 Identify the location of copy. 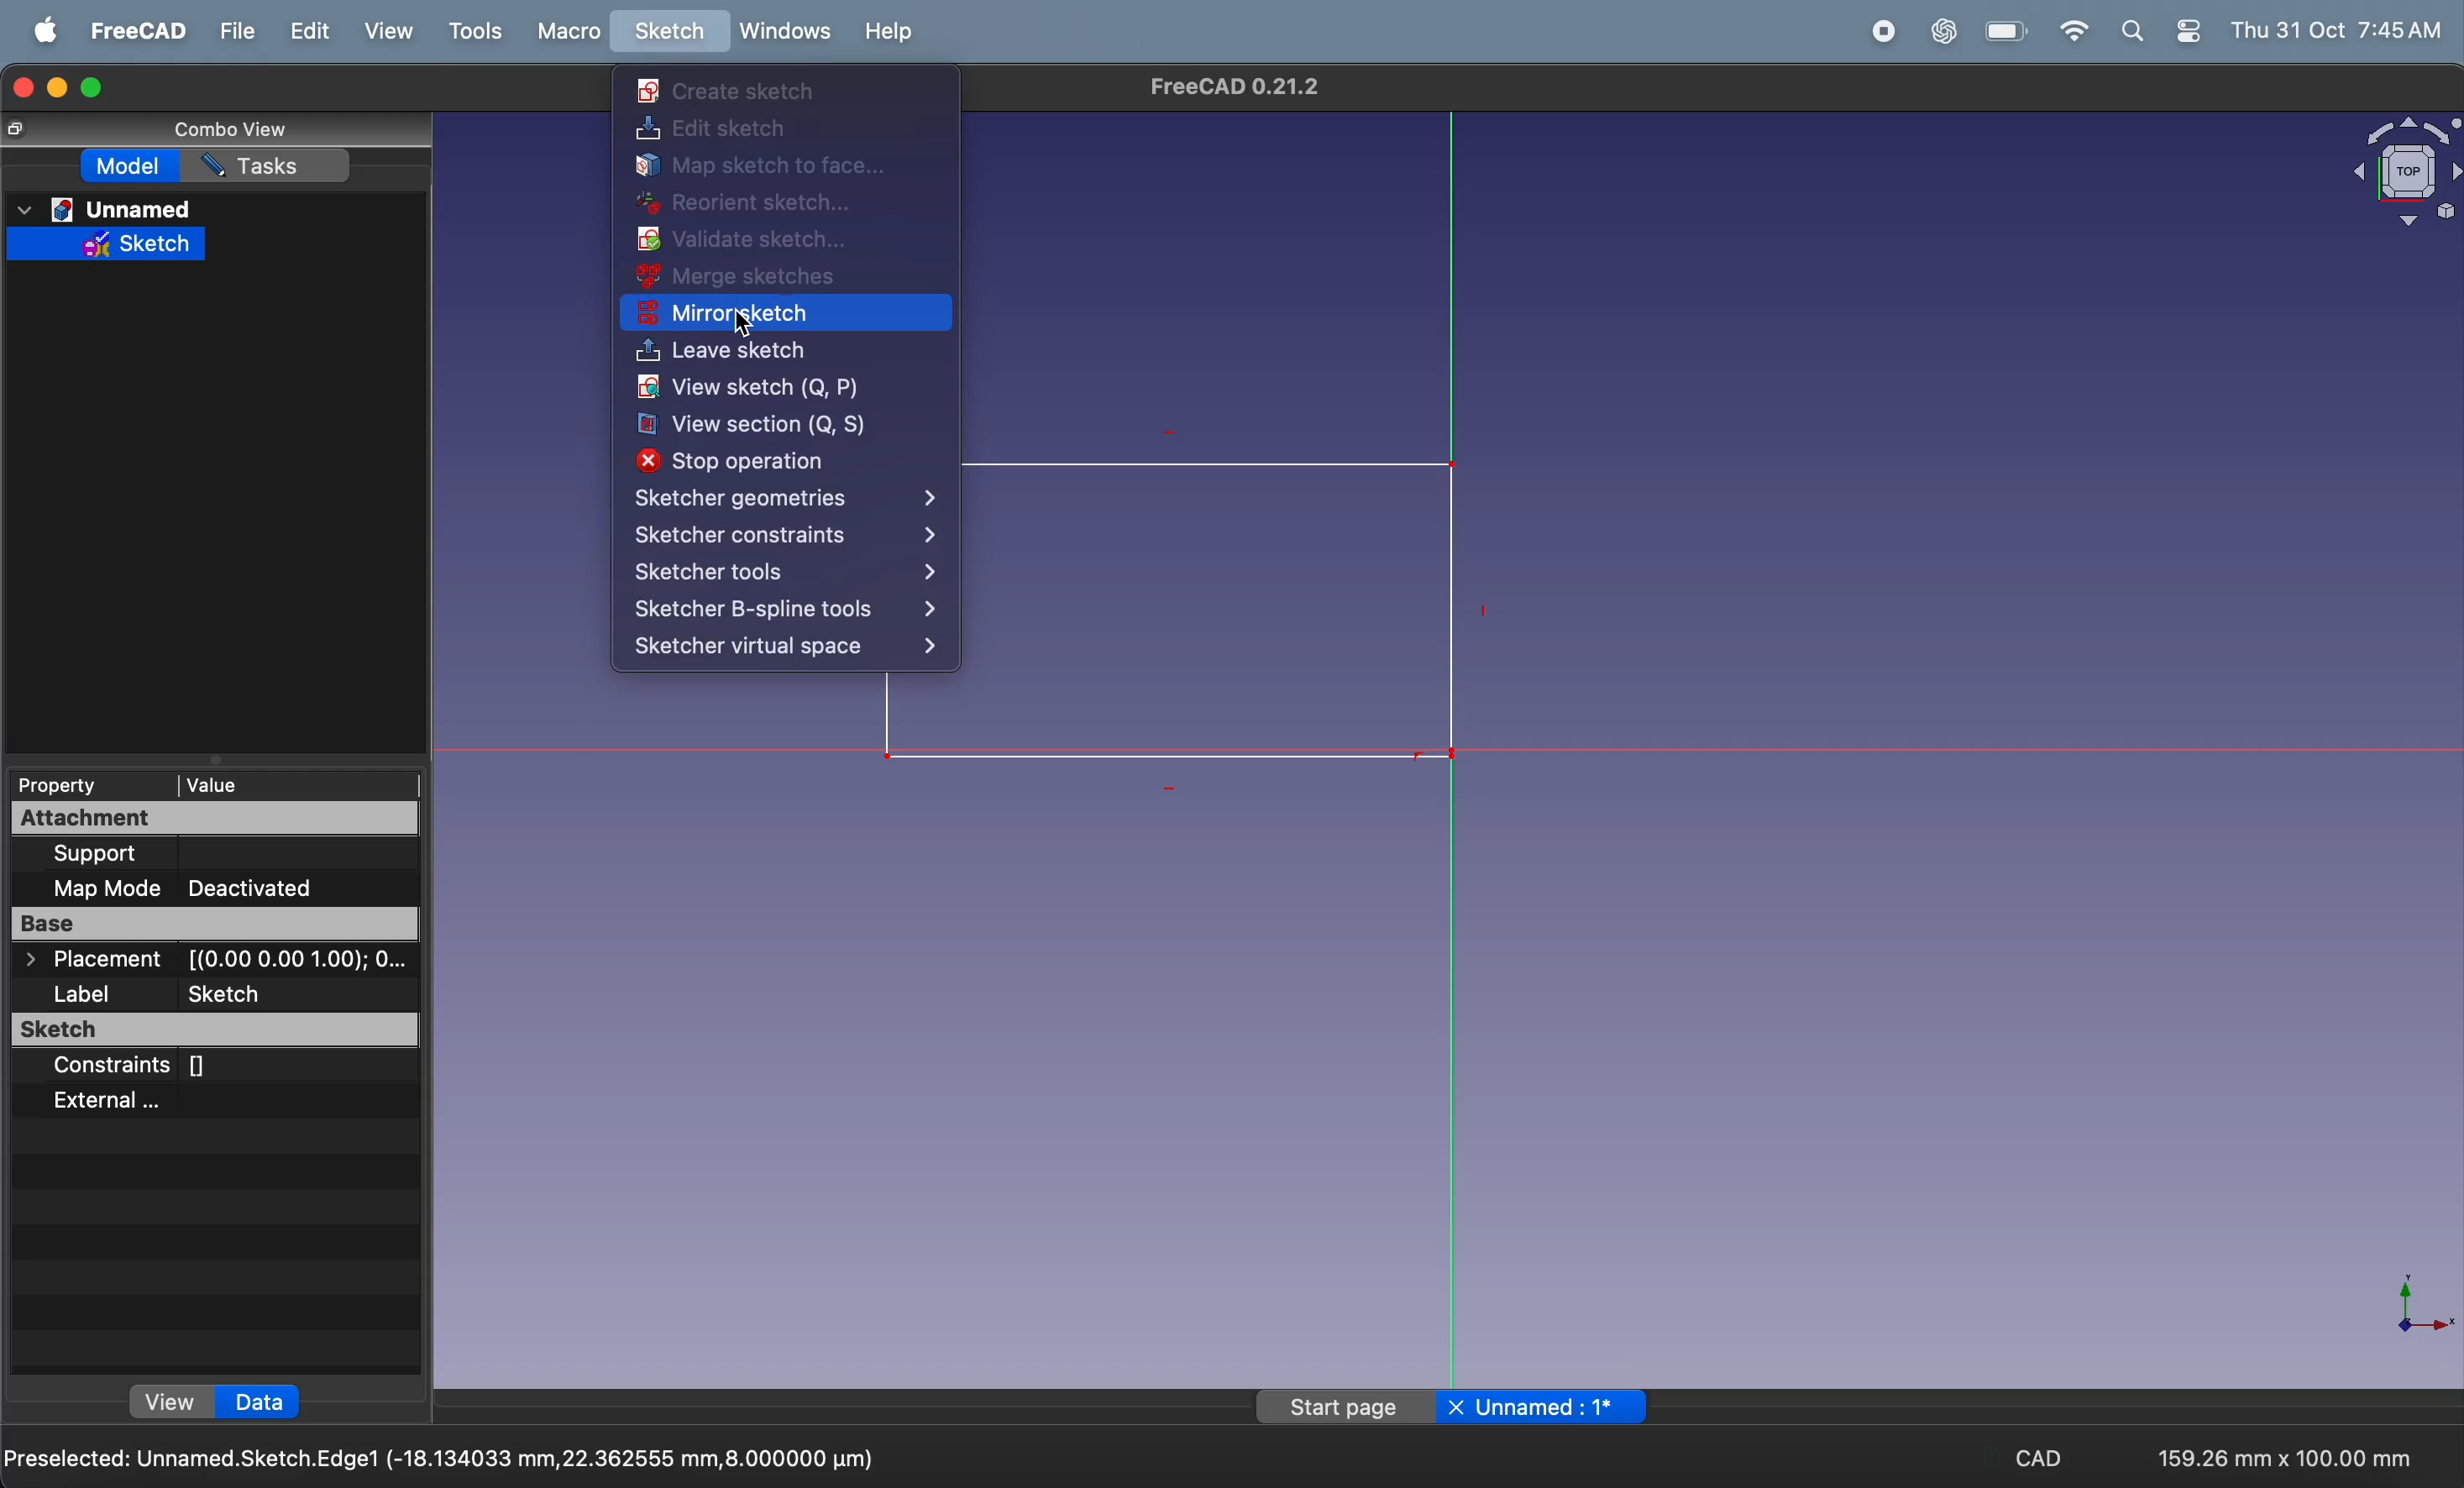
(17, 128).